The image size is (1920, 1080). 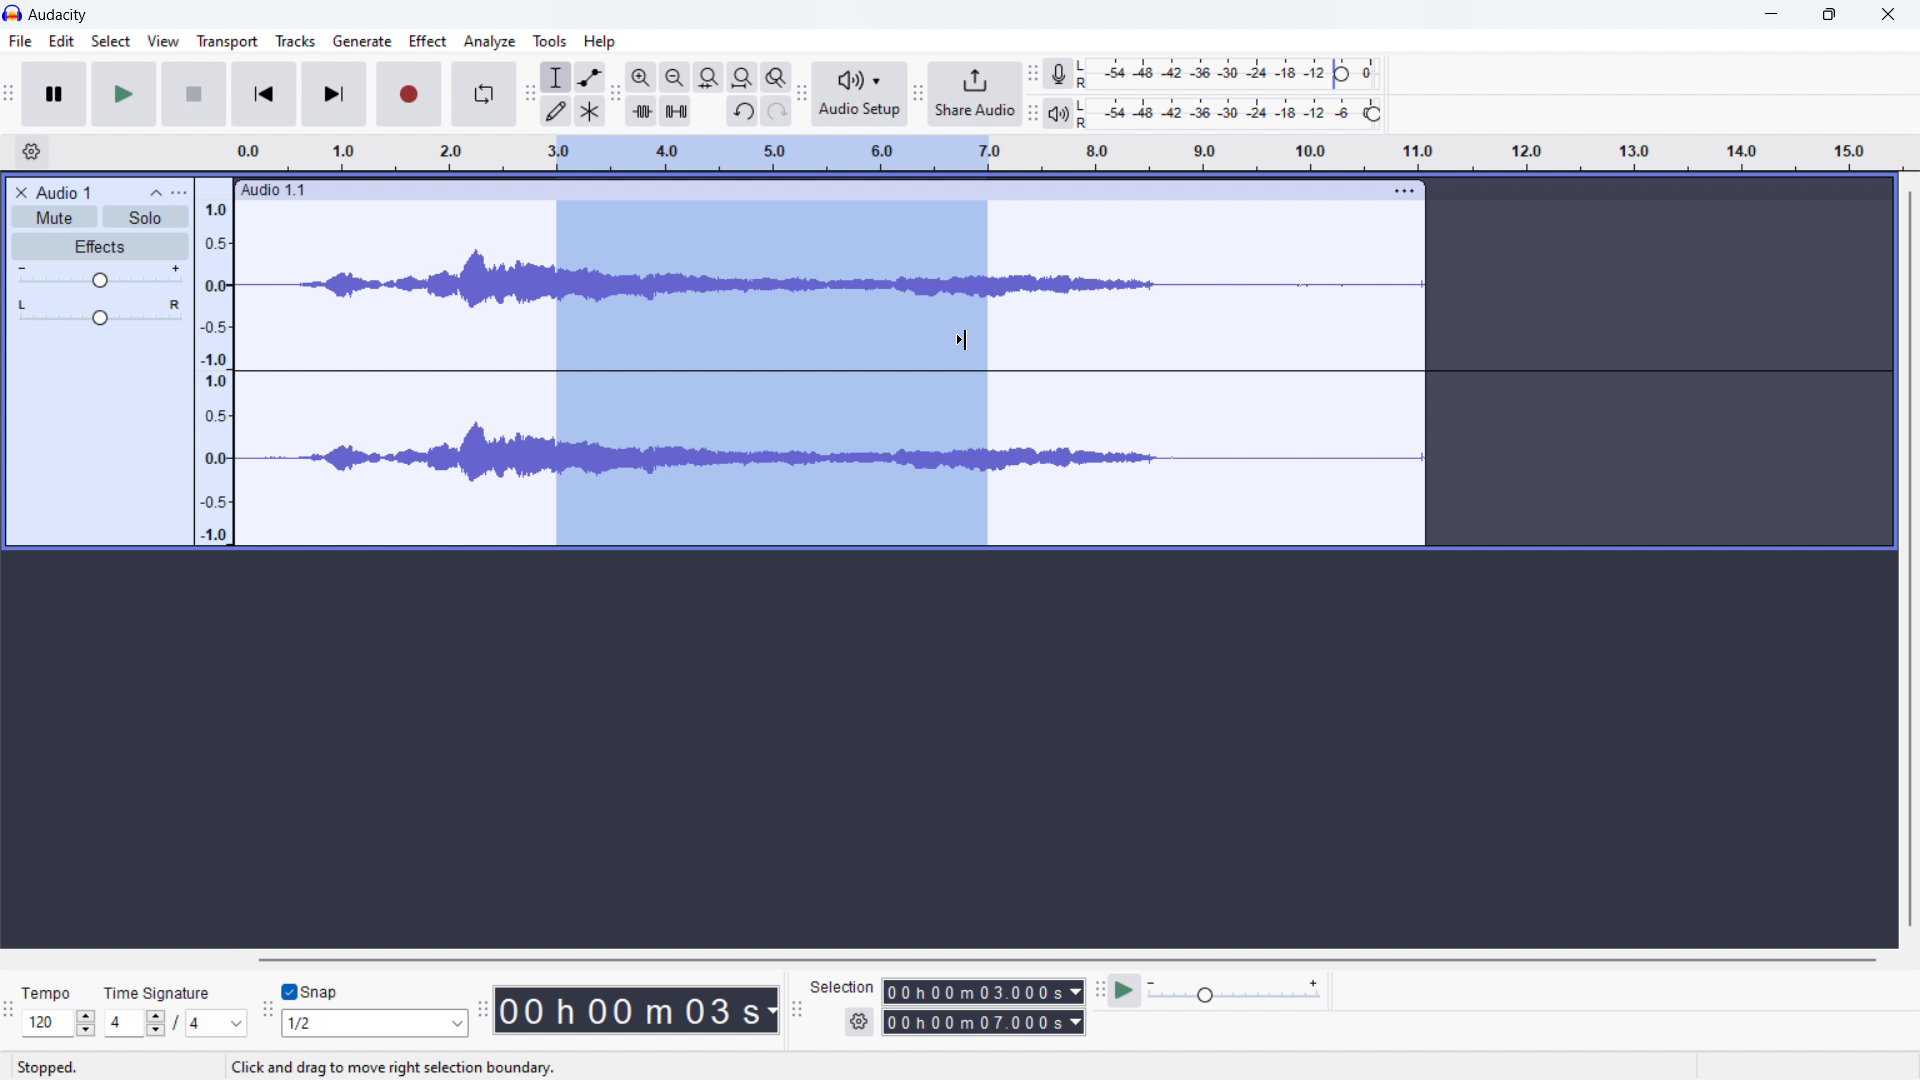 I want to click on settings, so click(x=30, y=153).